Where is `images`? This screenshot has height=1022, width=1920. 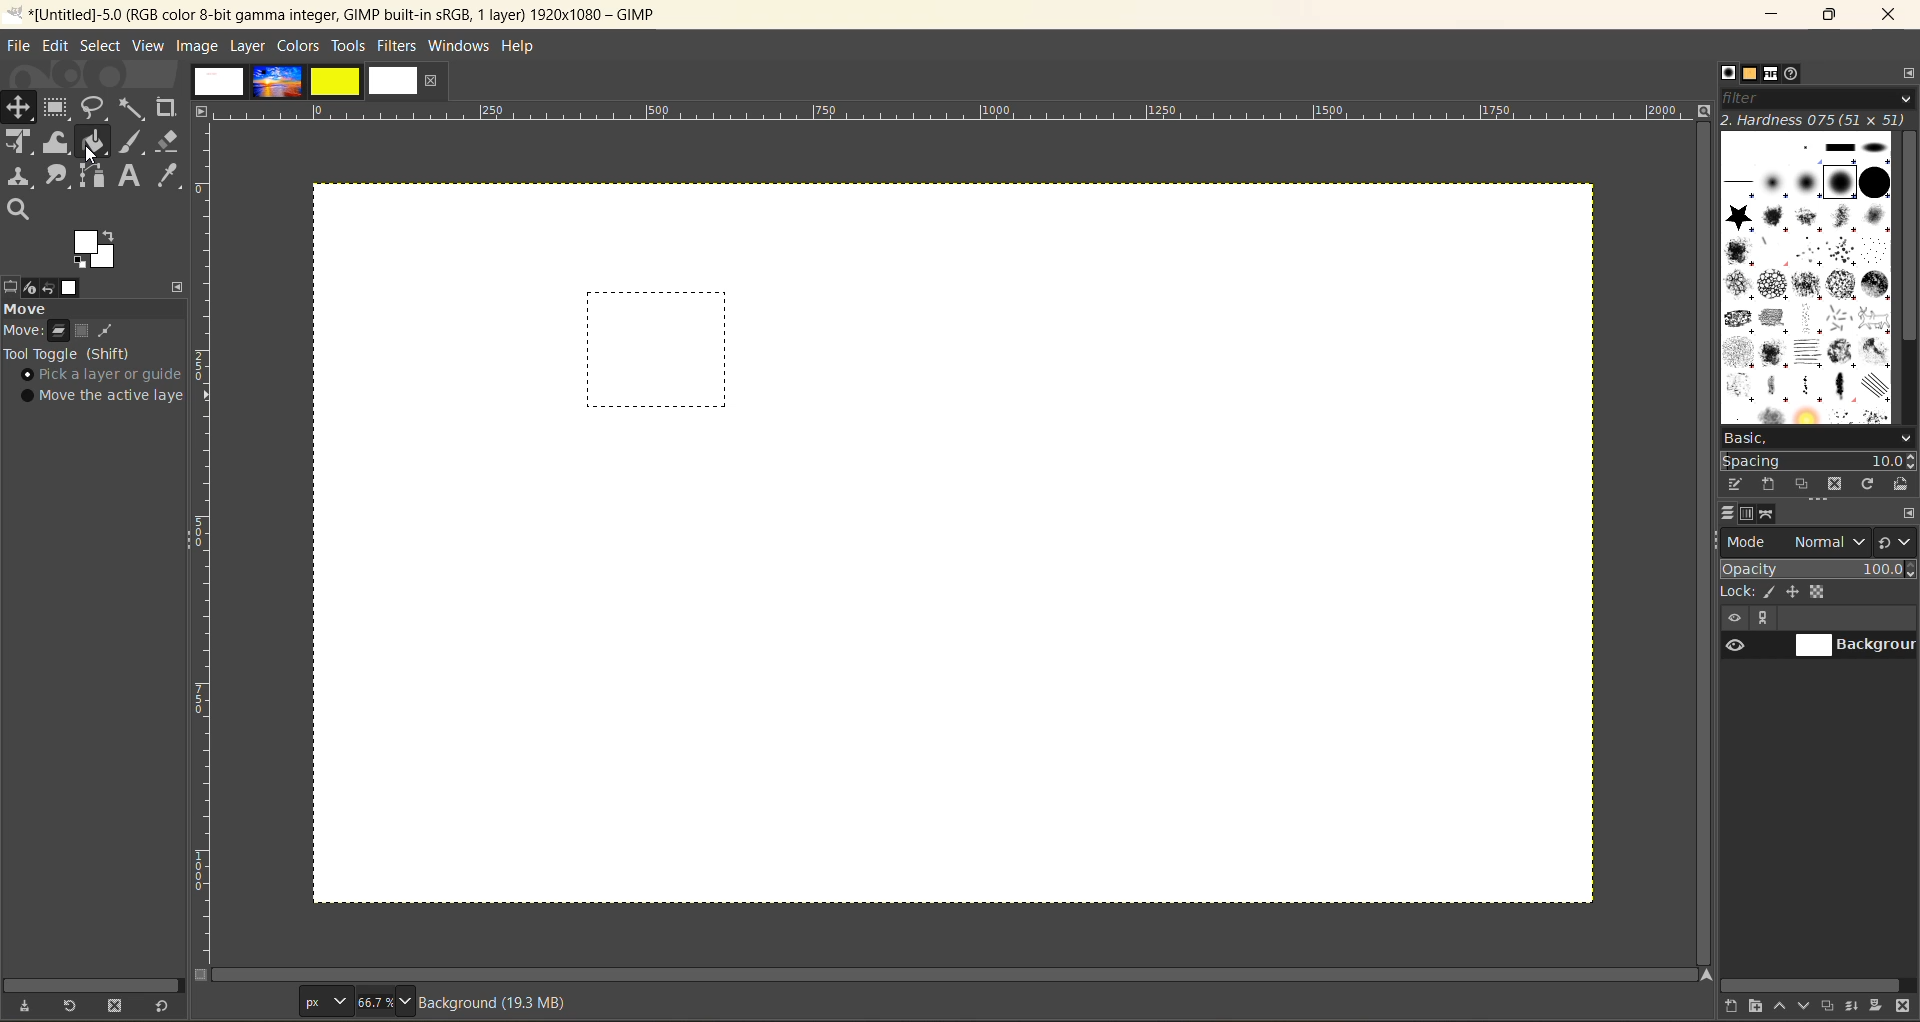 images is located at coordinates (303, 85).